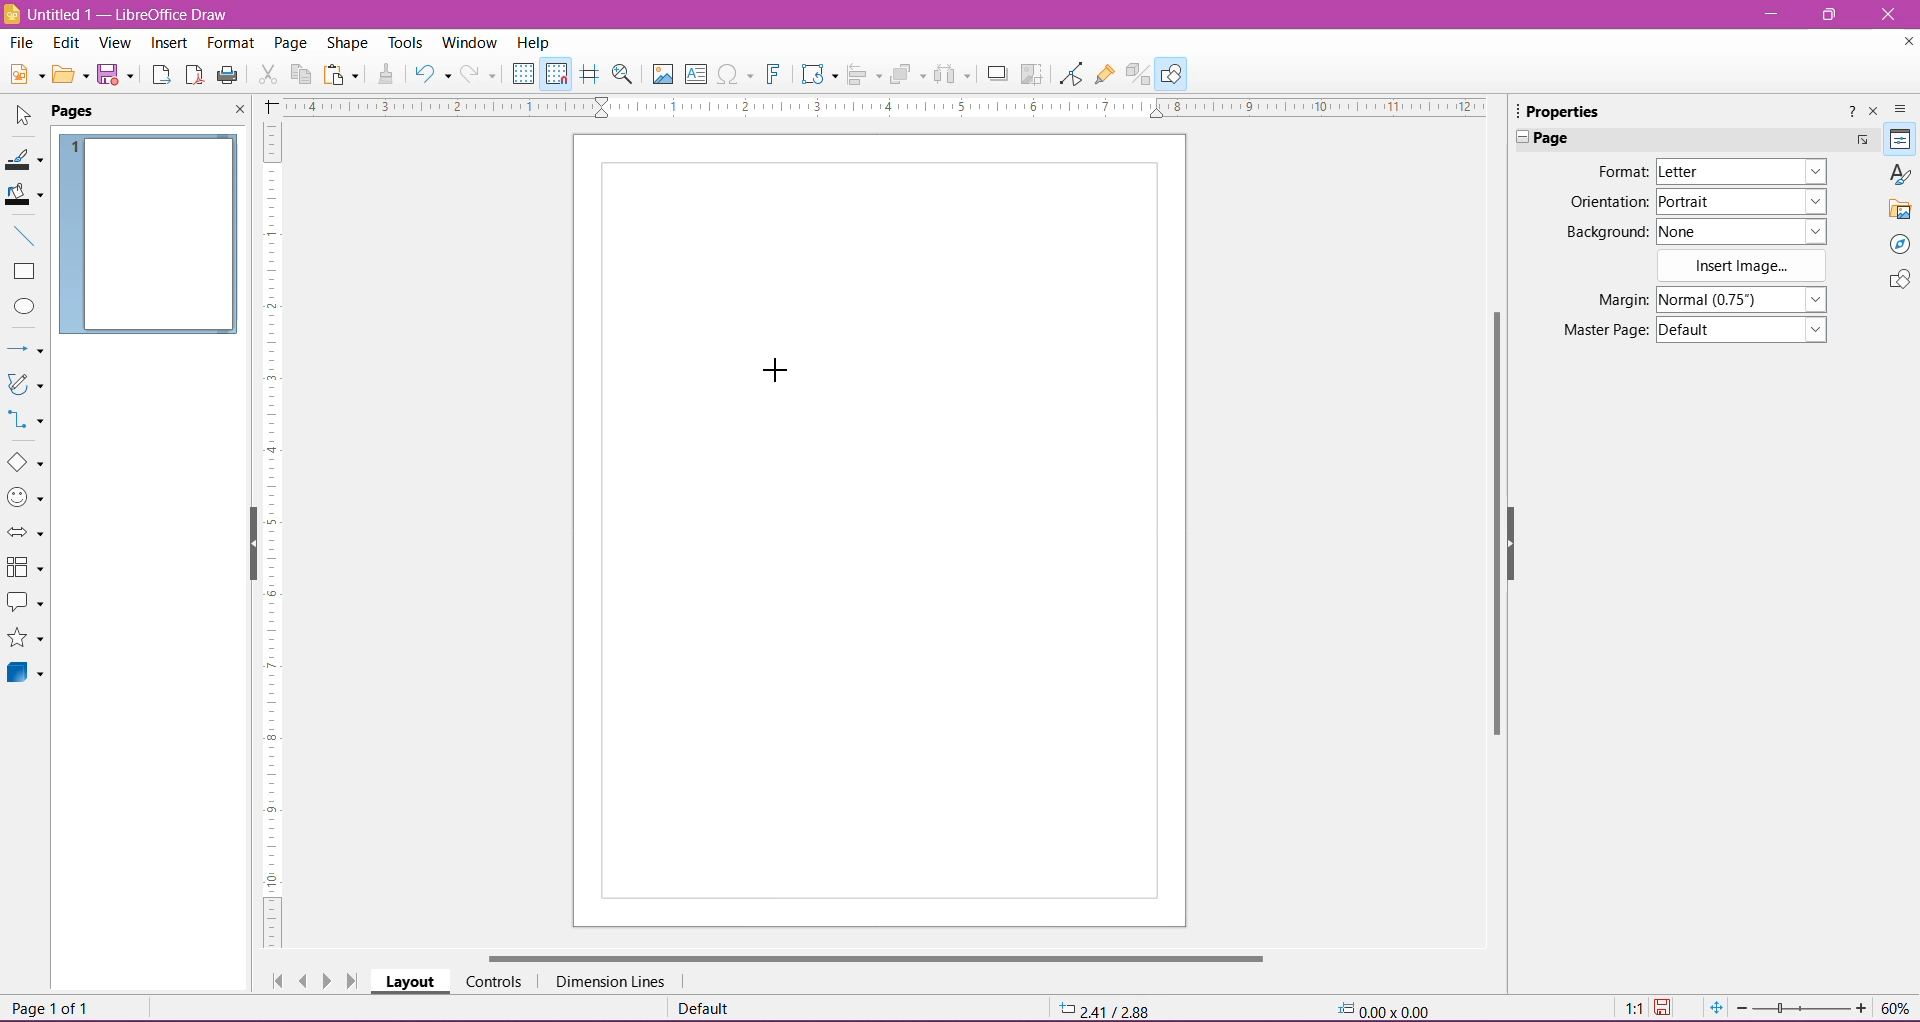  What do you see at coordinates (1171, 73) in the screenshot?
I see `Show Draw Functions` at bounding box center [1171, 73].